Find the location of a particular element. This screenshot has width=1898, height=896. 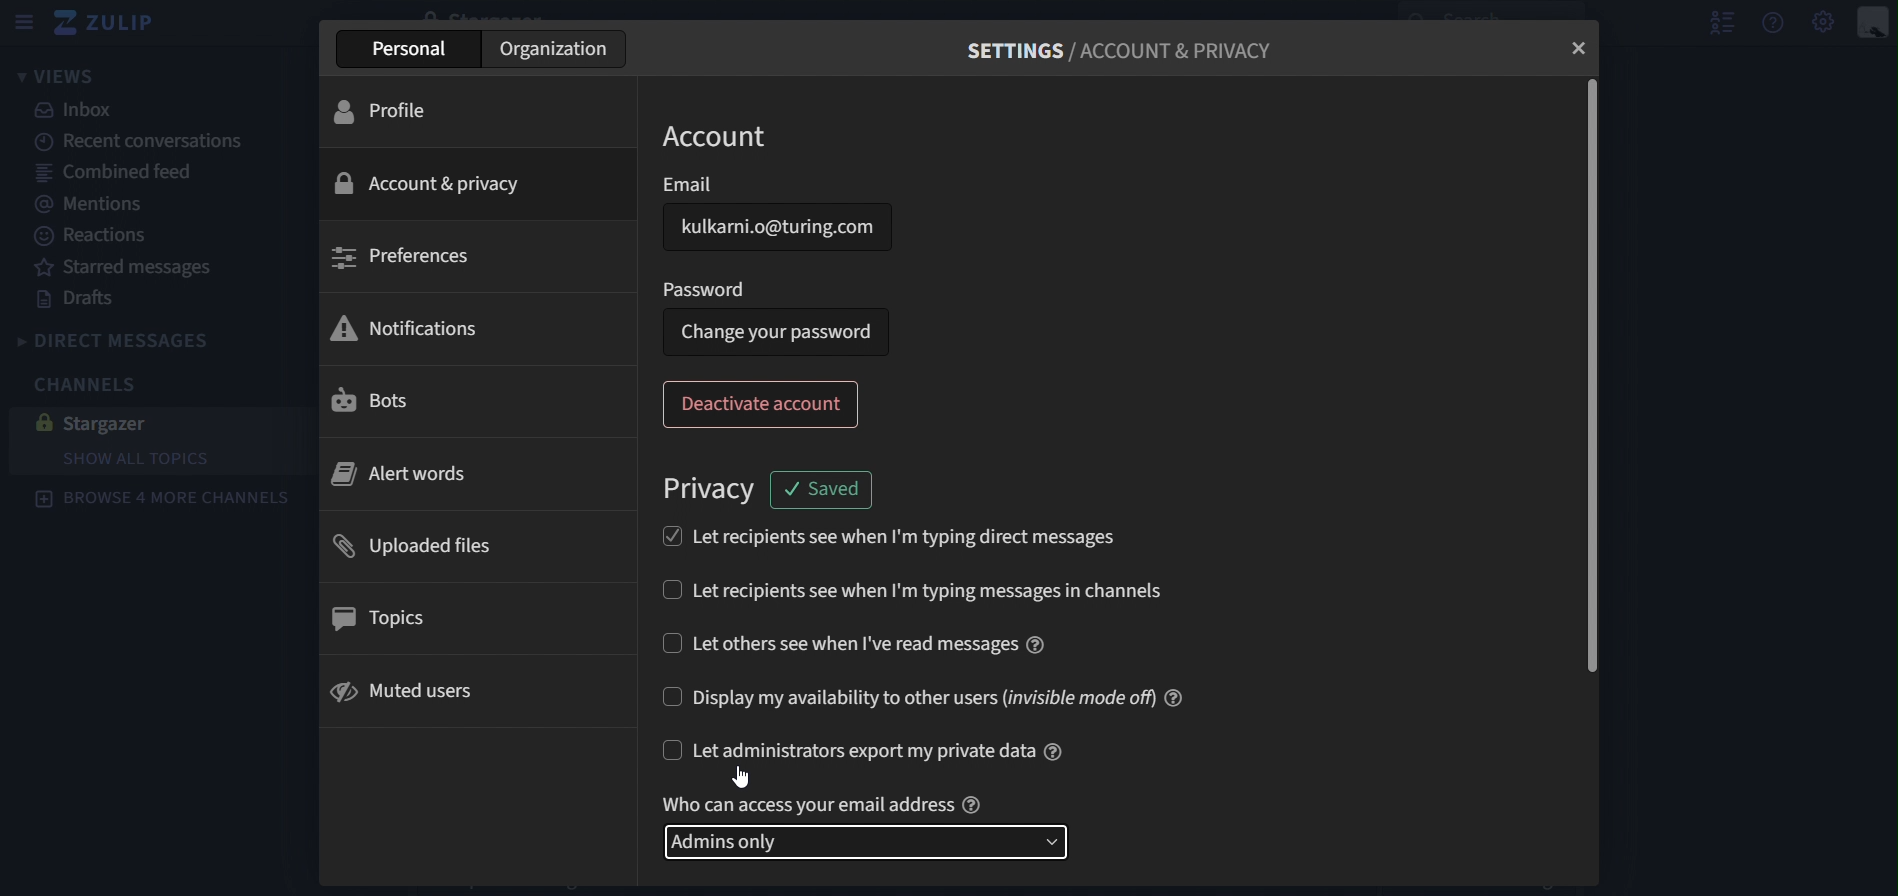

mentions is located at coordinates (110, 208).